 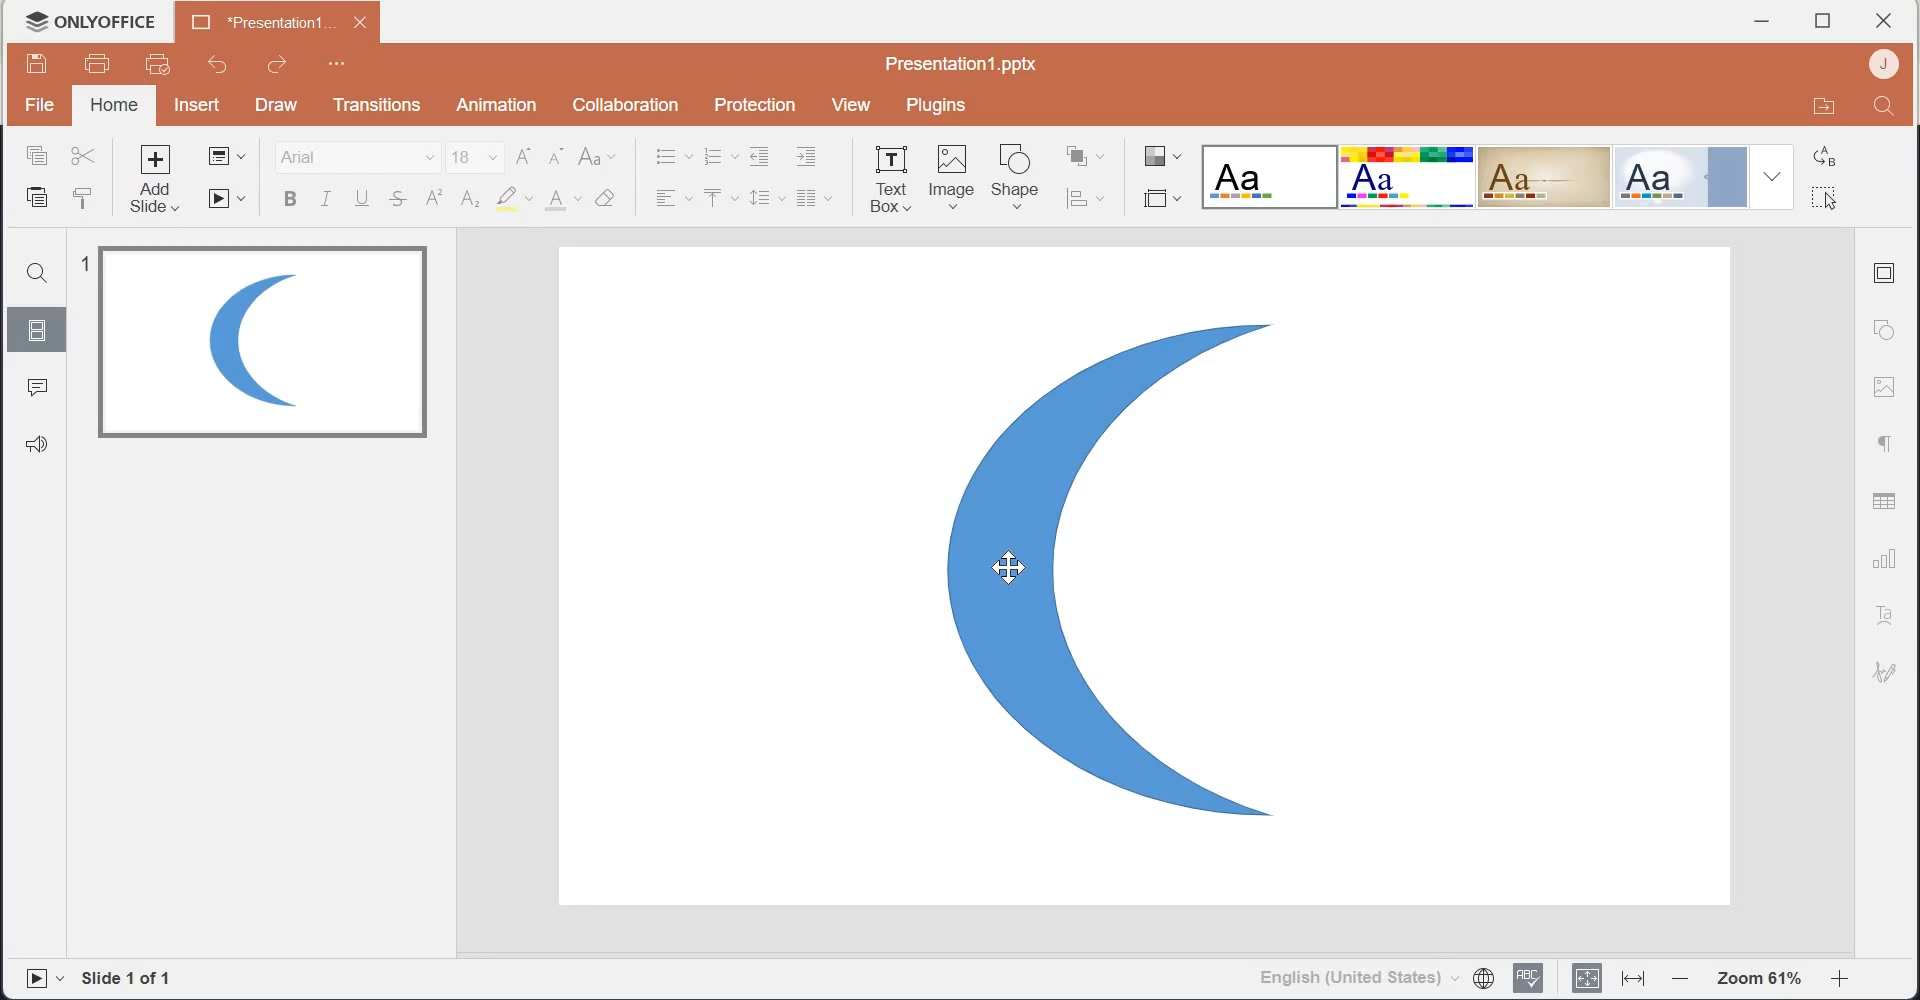 I want to click on Cursor, so click(x=1007, y=565).